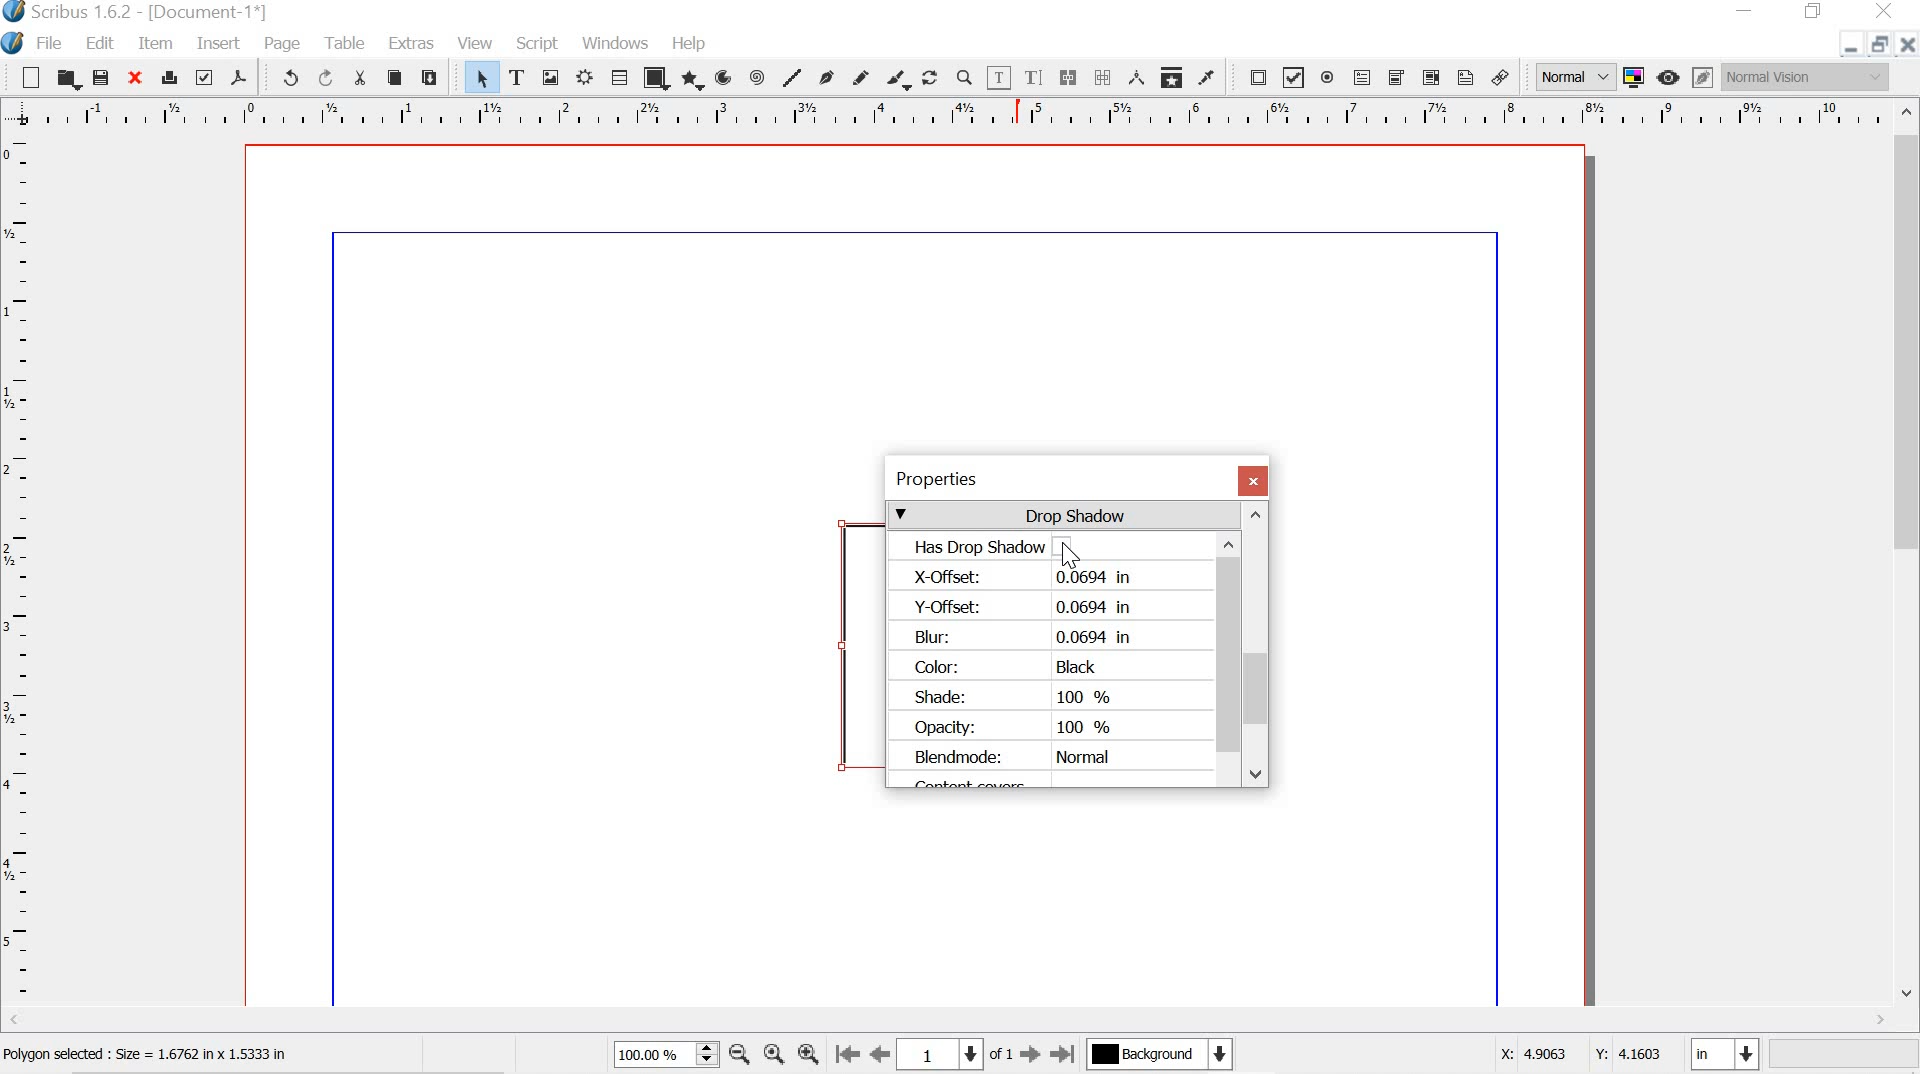 This screenshot has width=1920, height=1074. What do you see at coordinates (1573, 74) in the screenshot?
I see `normal` at bounding box center [1573, 74].